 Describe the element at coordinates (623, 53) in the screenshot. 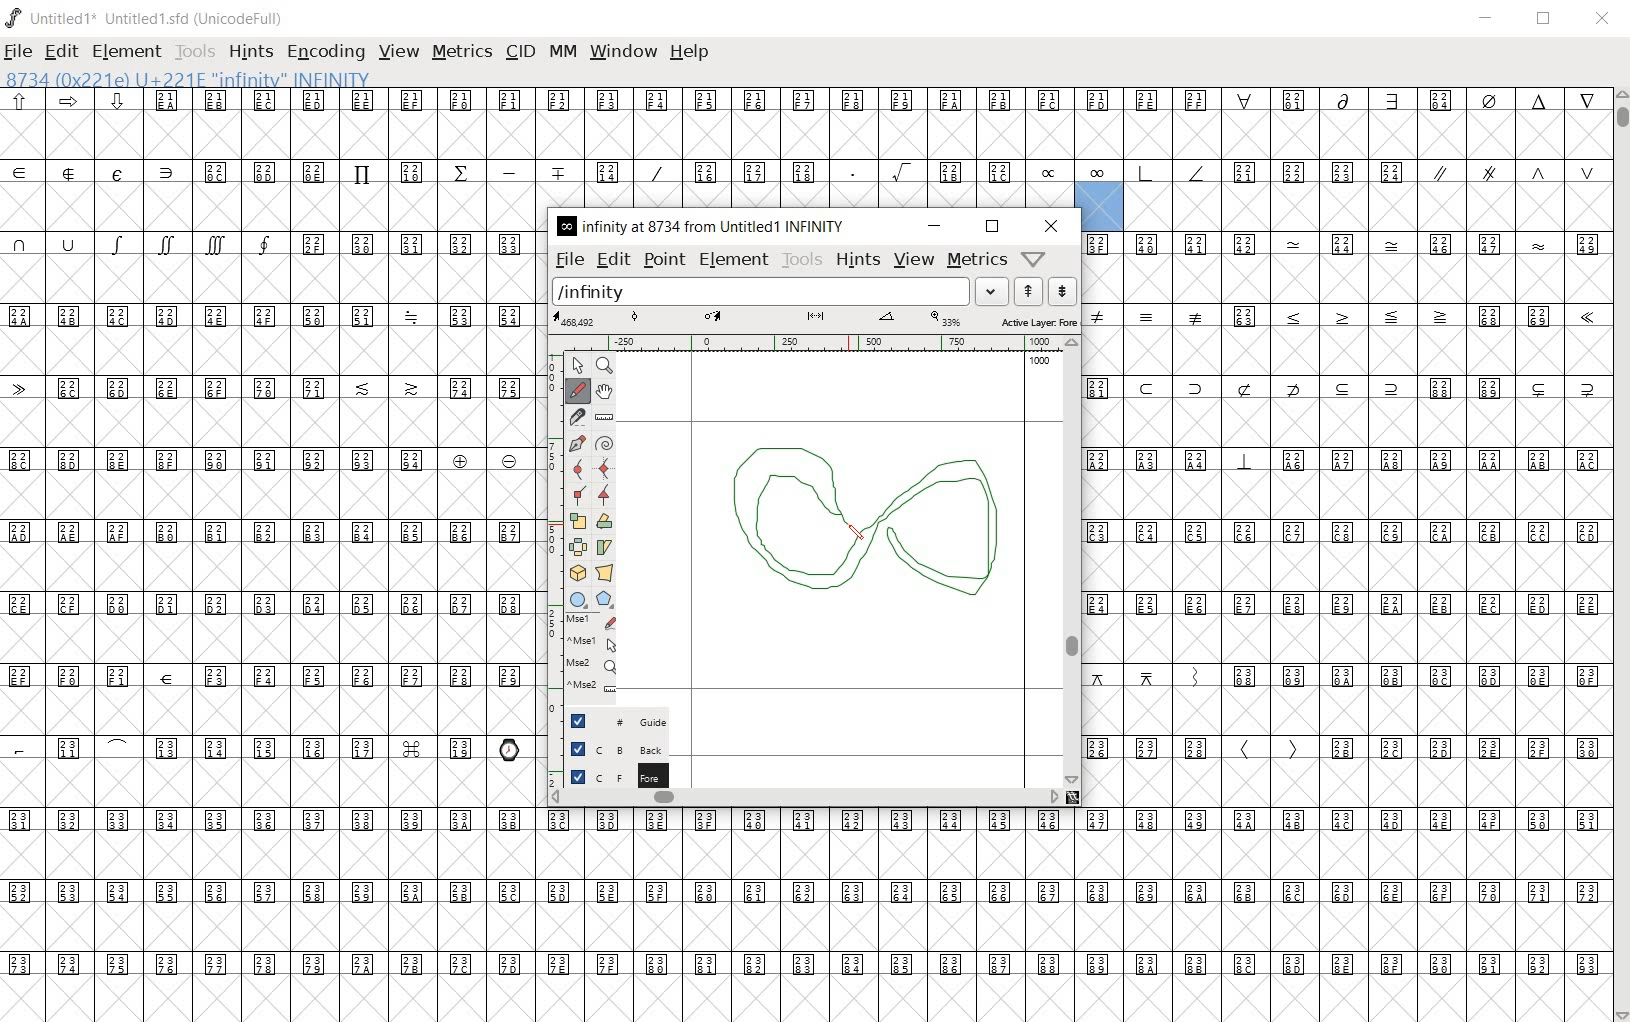

I see `window` at that location.